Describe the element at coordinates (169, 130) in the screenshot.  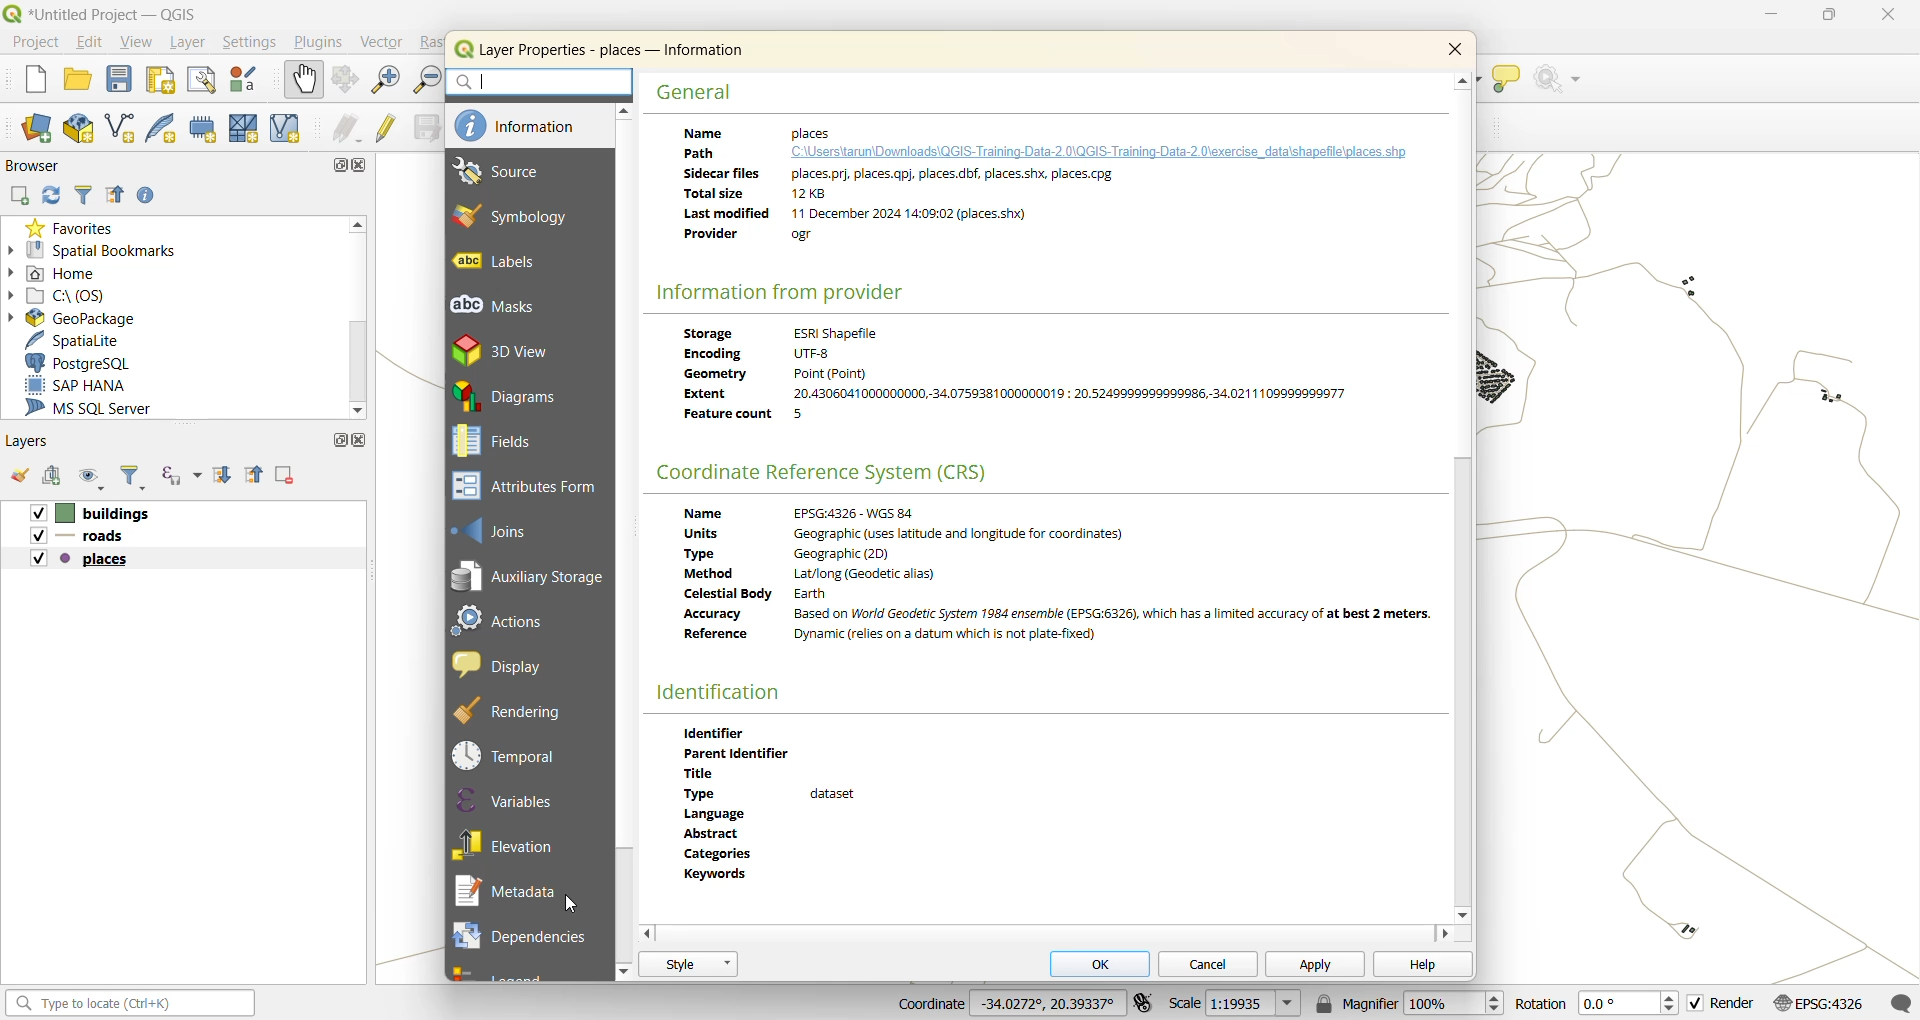
I see `new spatialite` at that location.